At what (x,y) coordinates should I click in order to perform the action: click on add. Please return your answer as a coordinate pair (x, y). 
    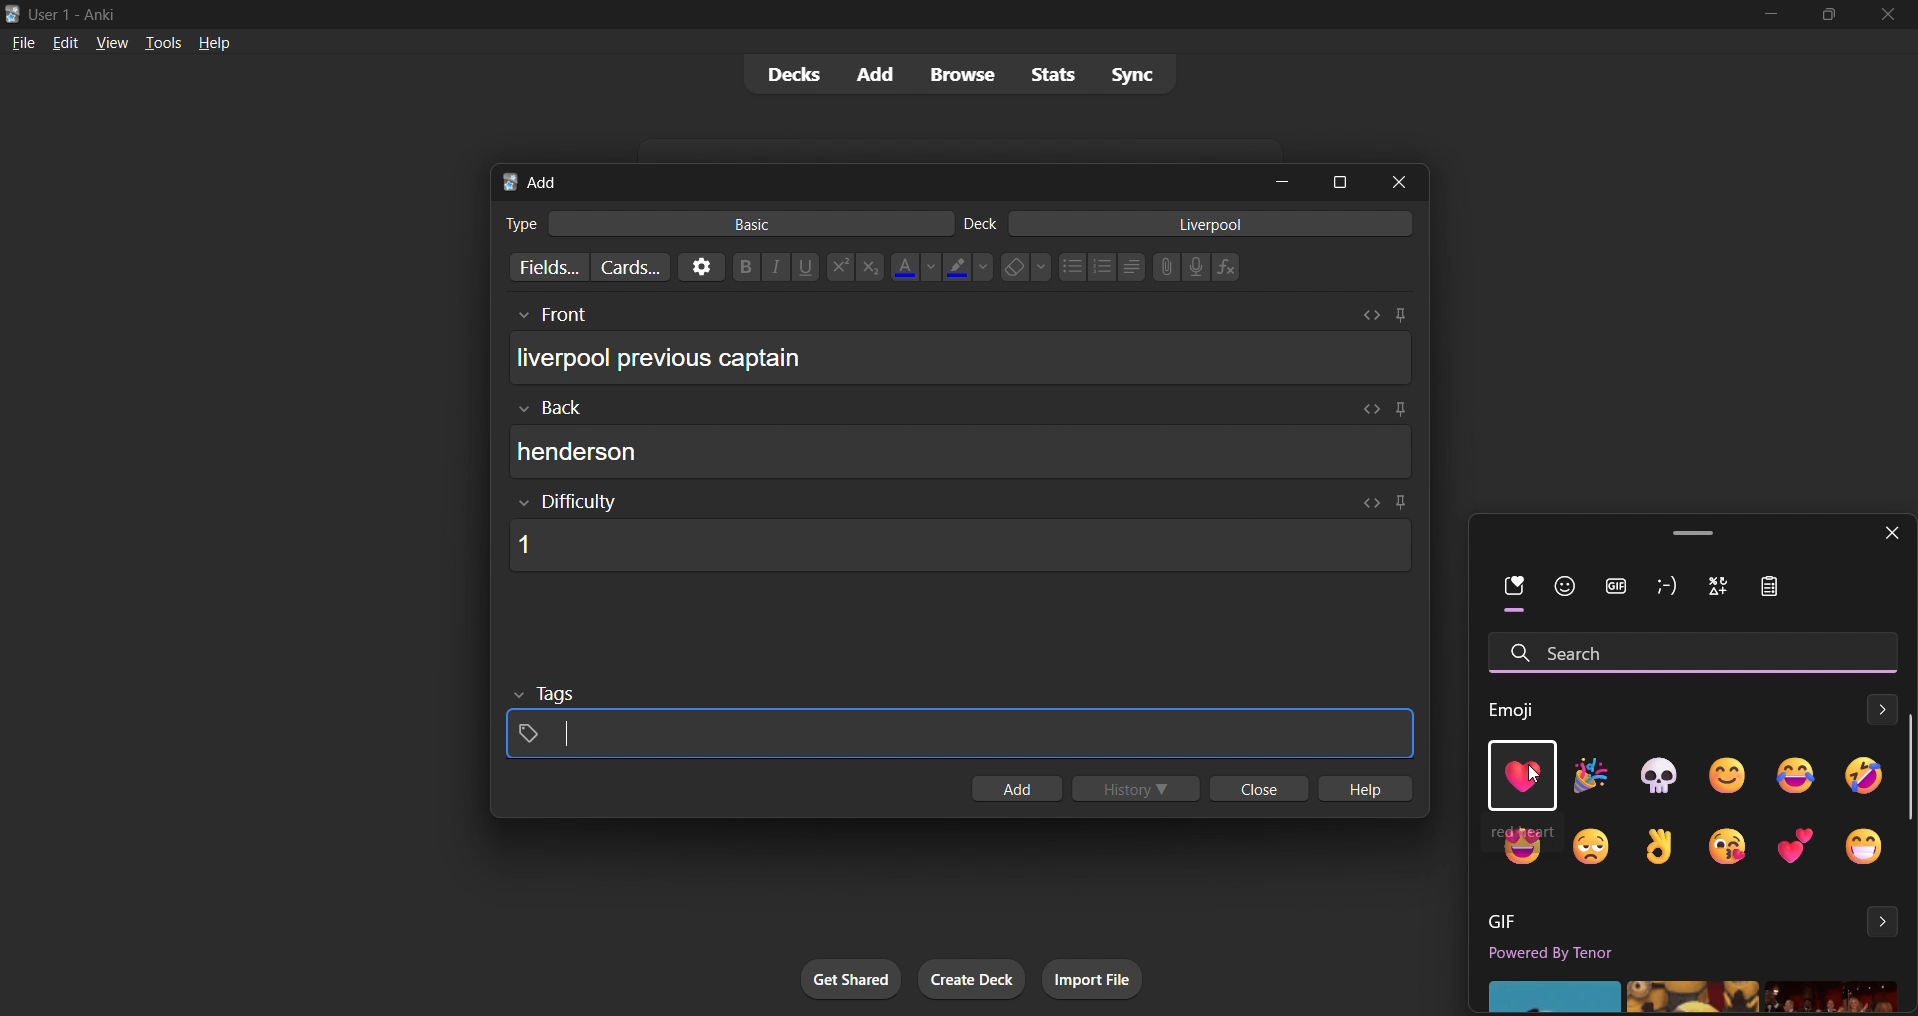
    Looking at the image, I should click on (871, 73).